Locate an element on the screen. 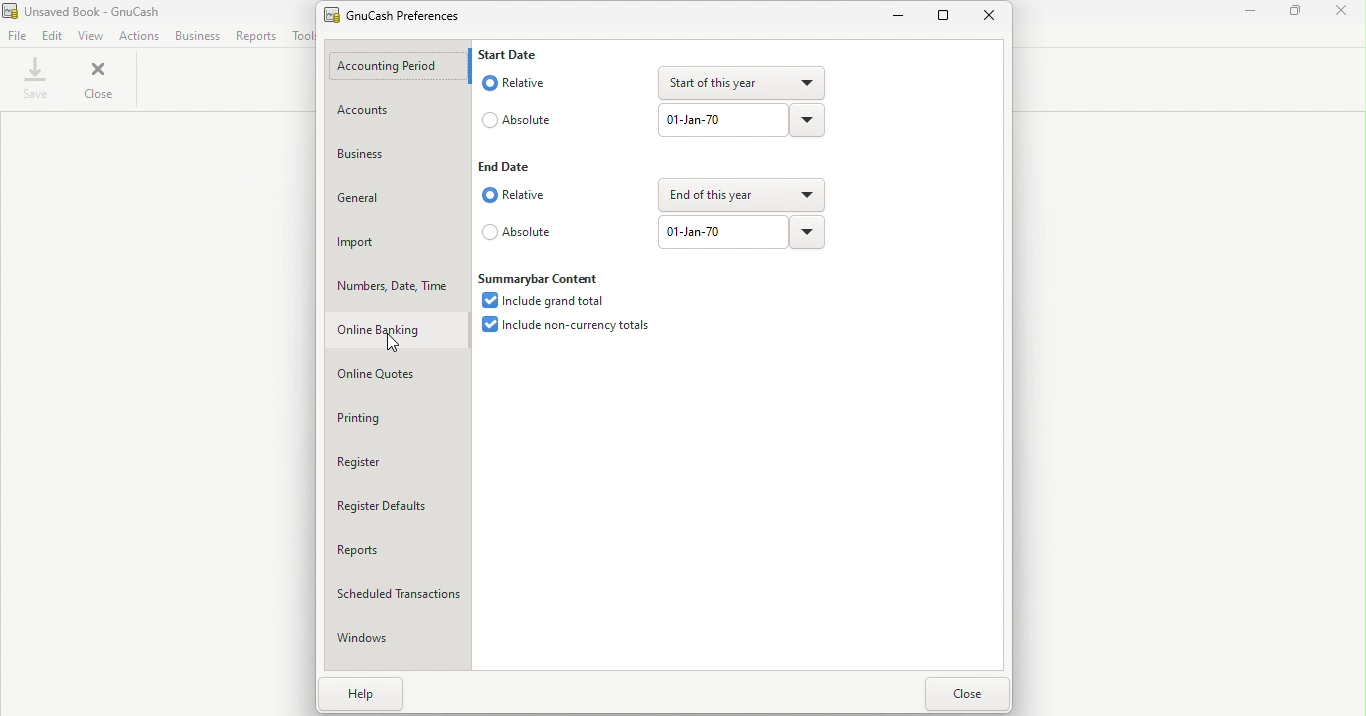  Save is located at coordinates (36, 82).